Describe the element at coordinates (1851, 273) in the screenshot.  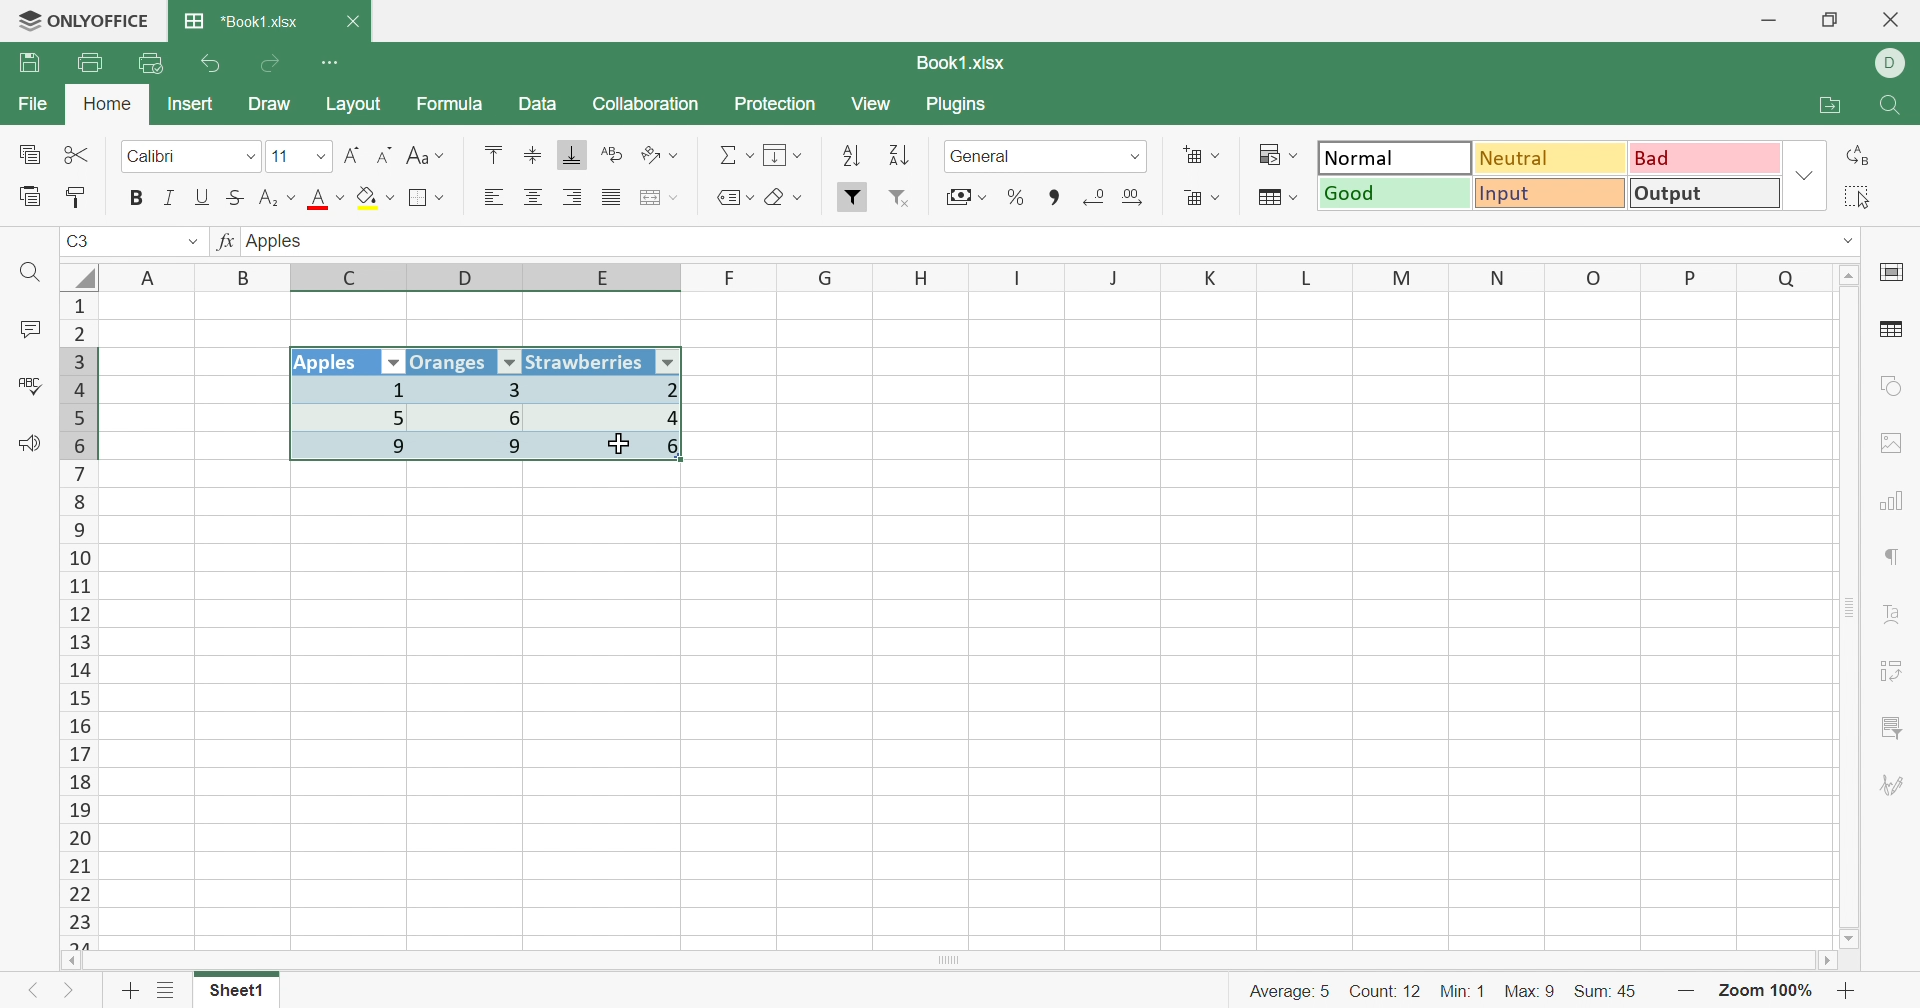
I see `Scroll Up` at that location.